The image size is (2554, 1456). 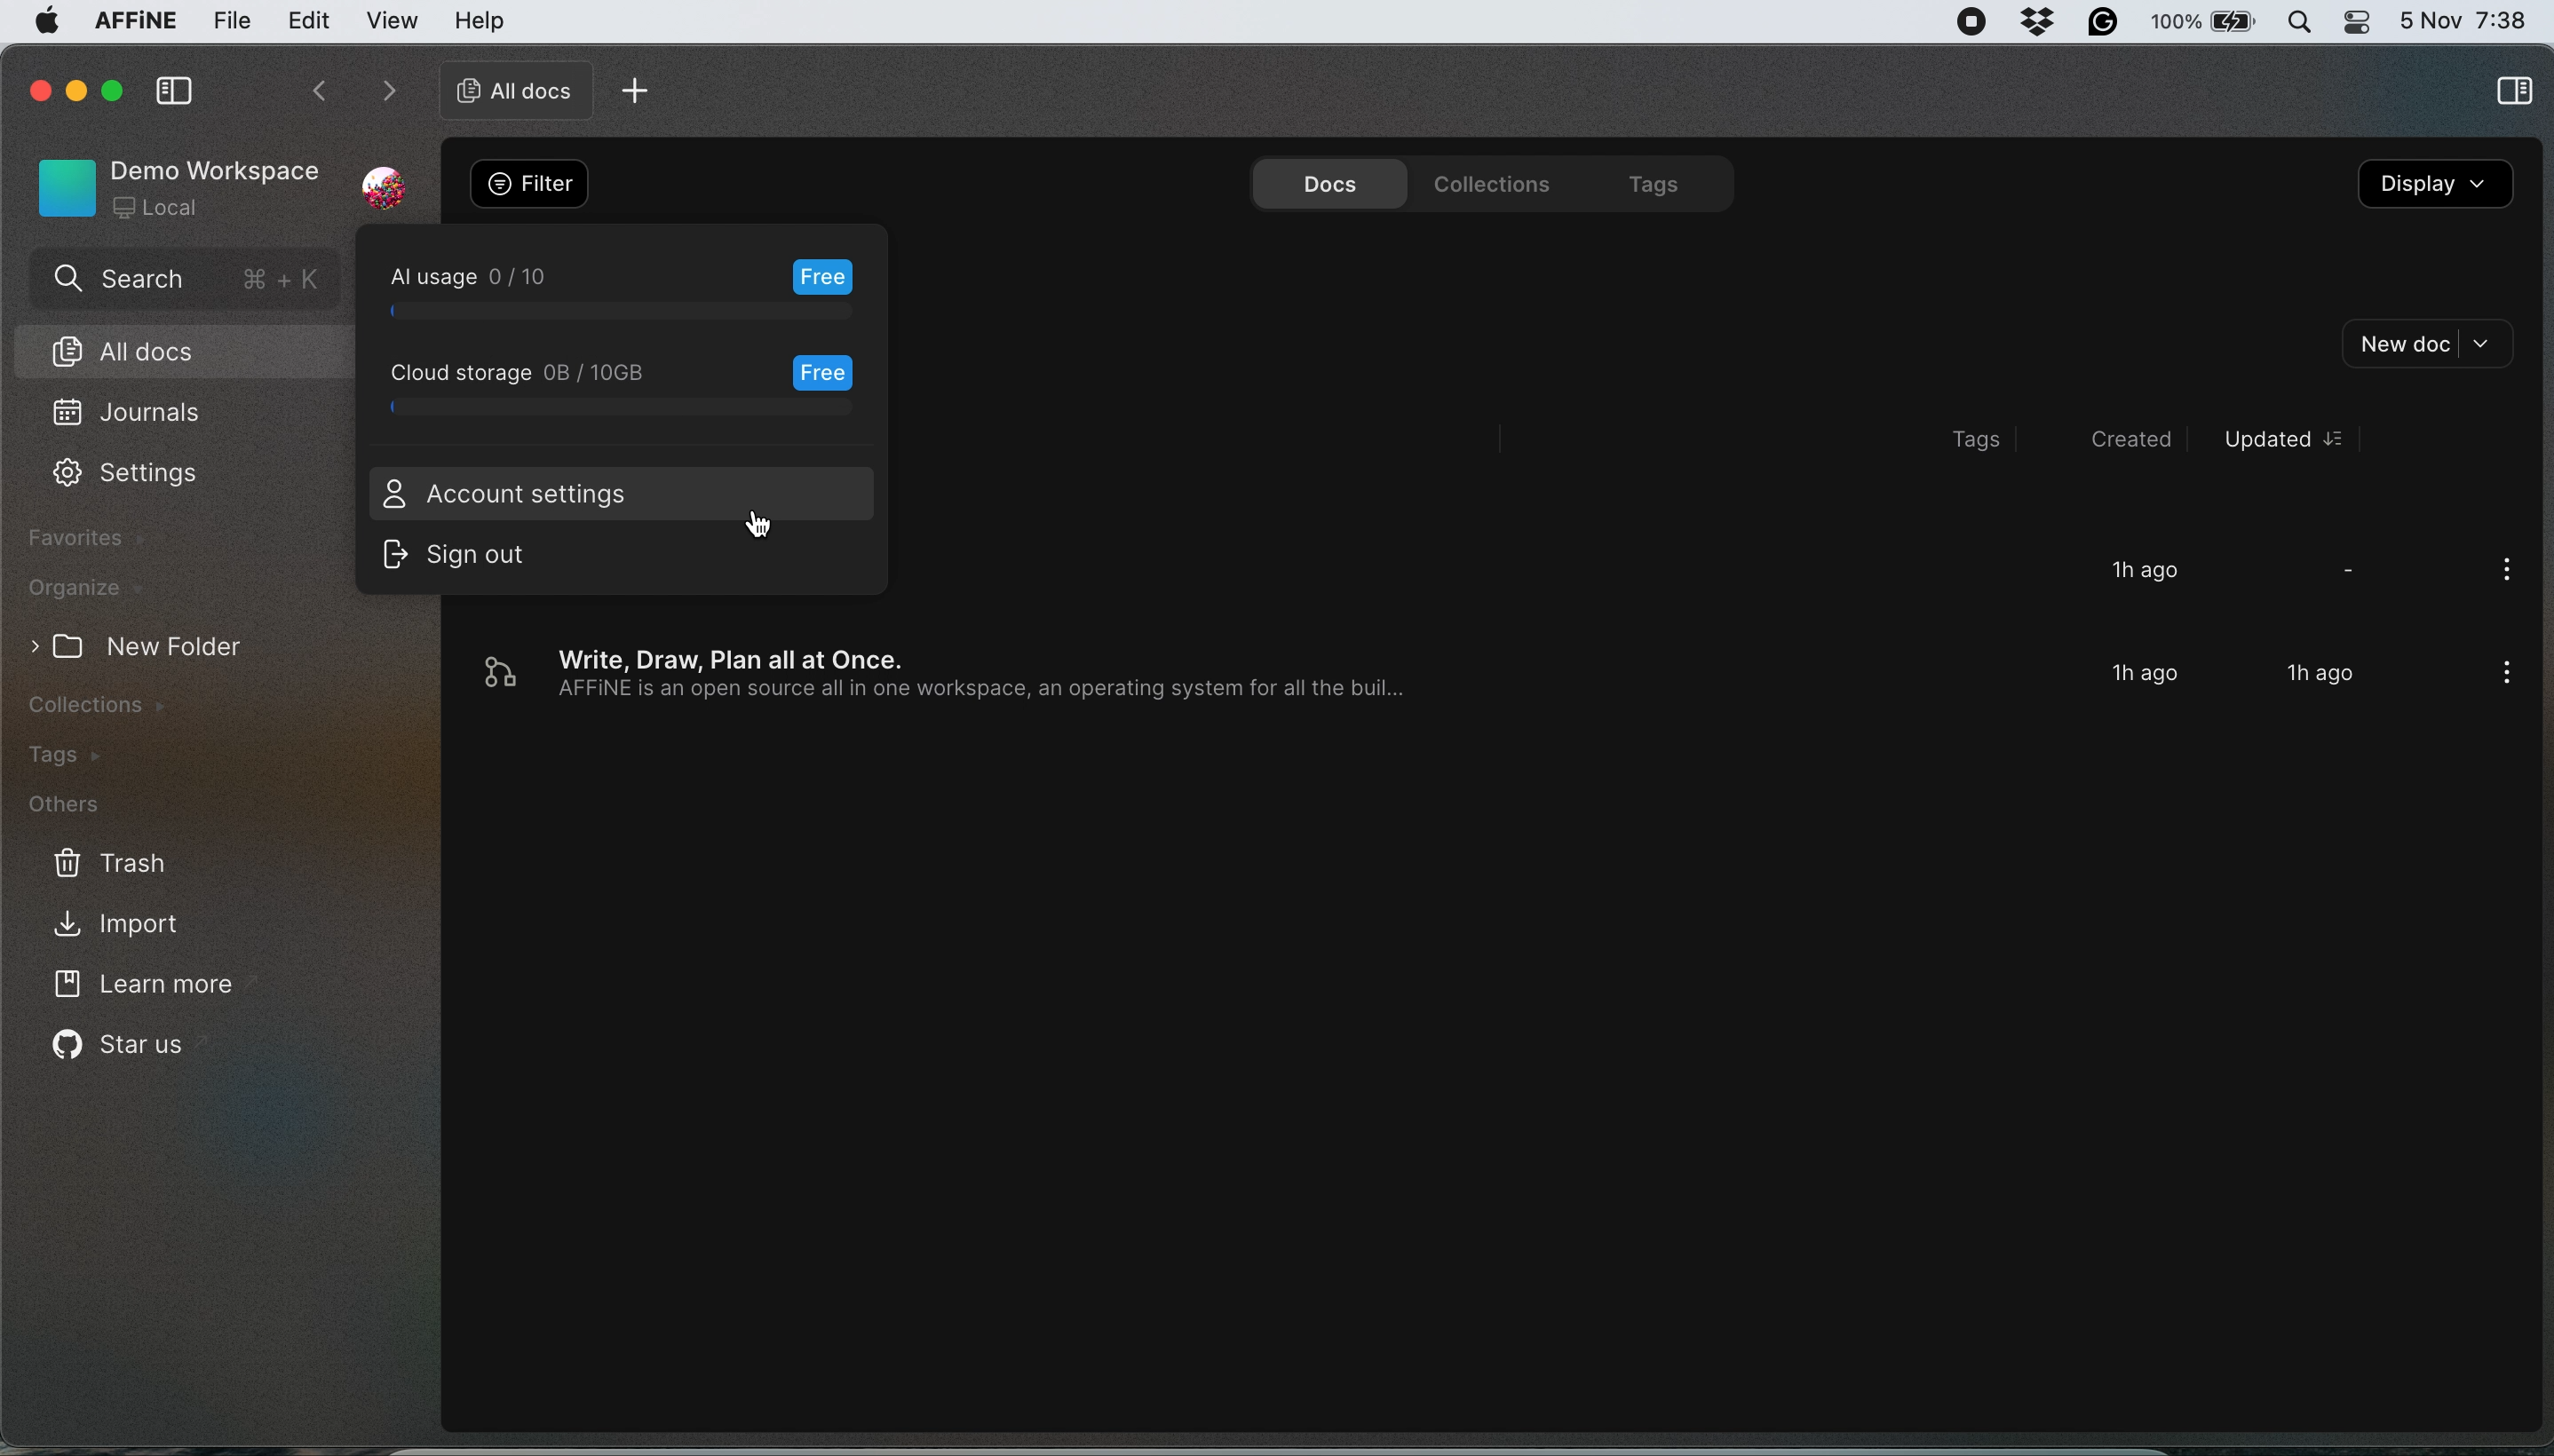 What do you see at coordinates (2355, 22) in the screenshot?
I see `control center` at bounding box center [2355, 22].